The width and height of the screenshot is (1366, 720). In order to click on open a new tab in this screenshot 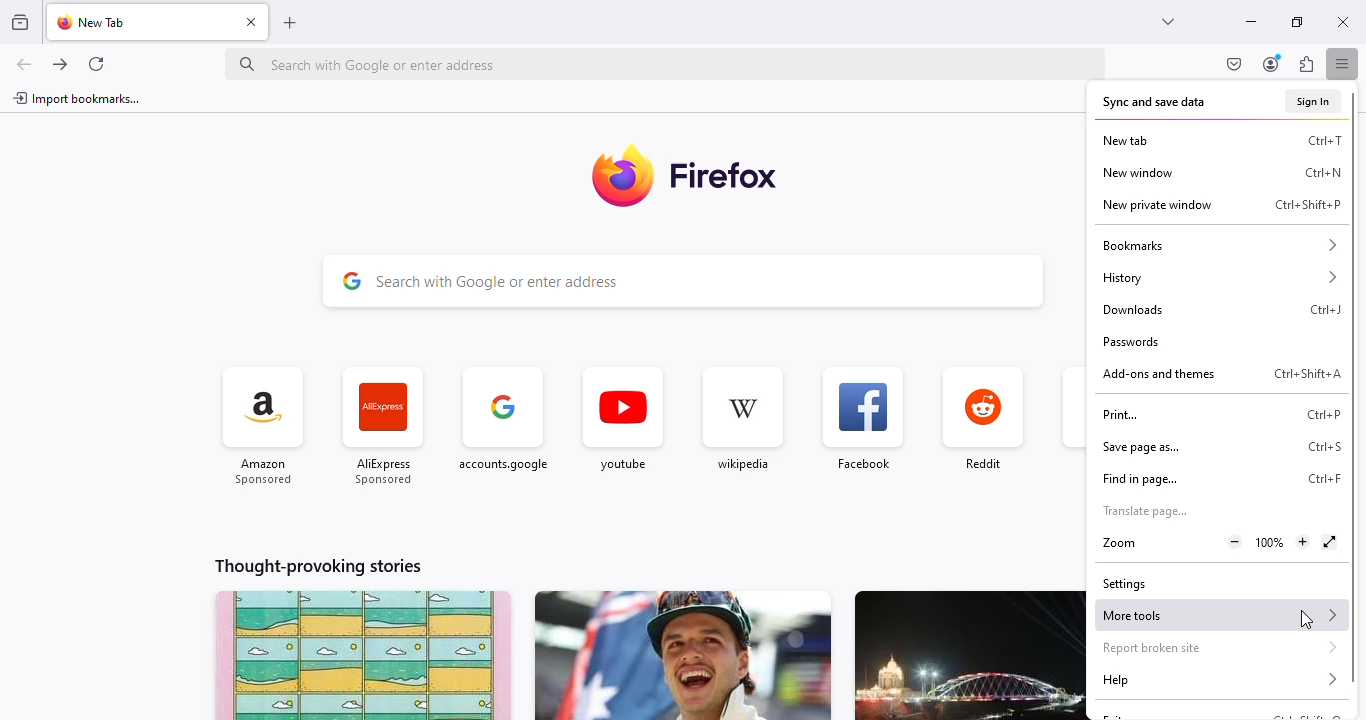, I will do `click(289, 24)`.